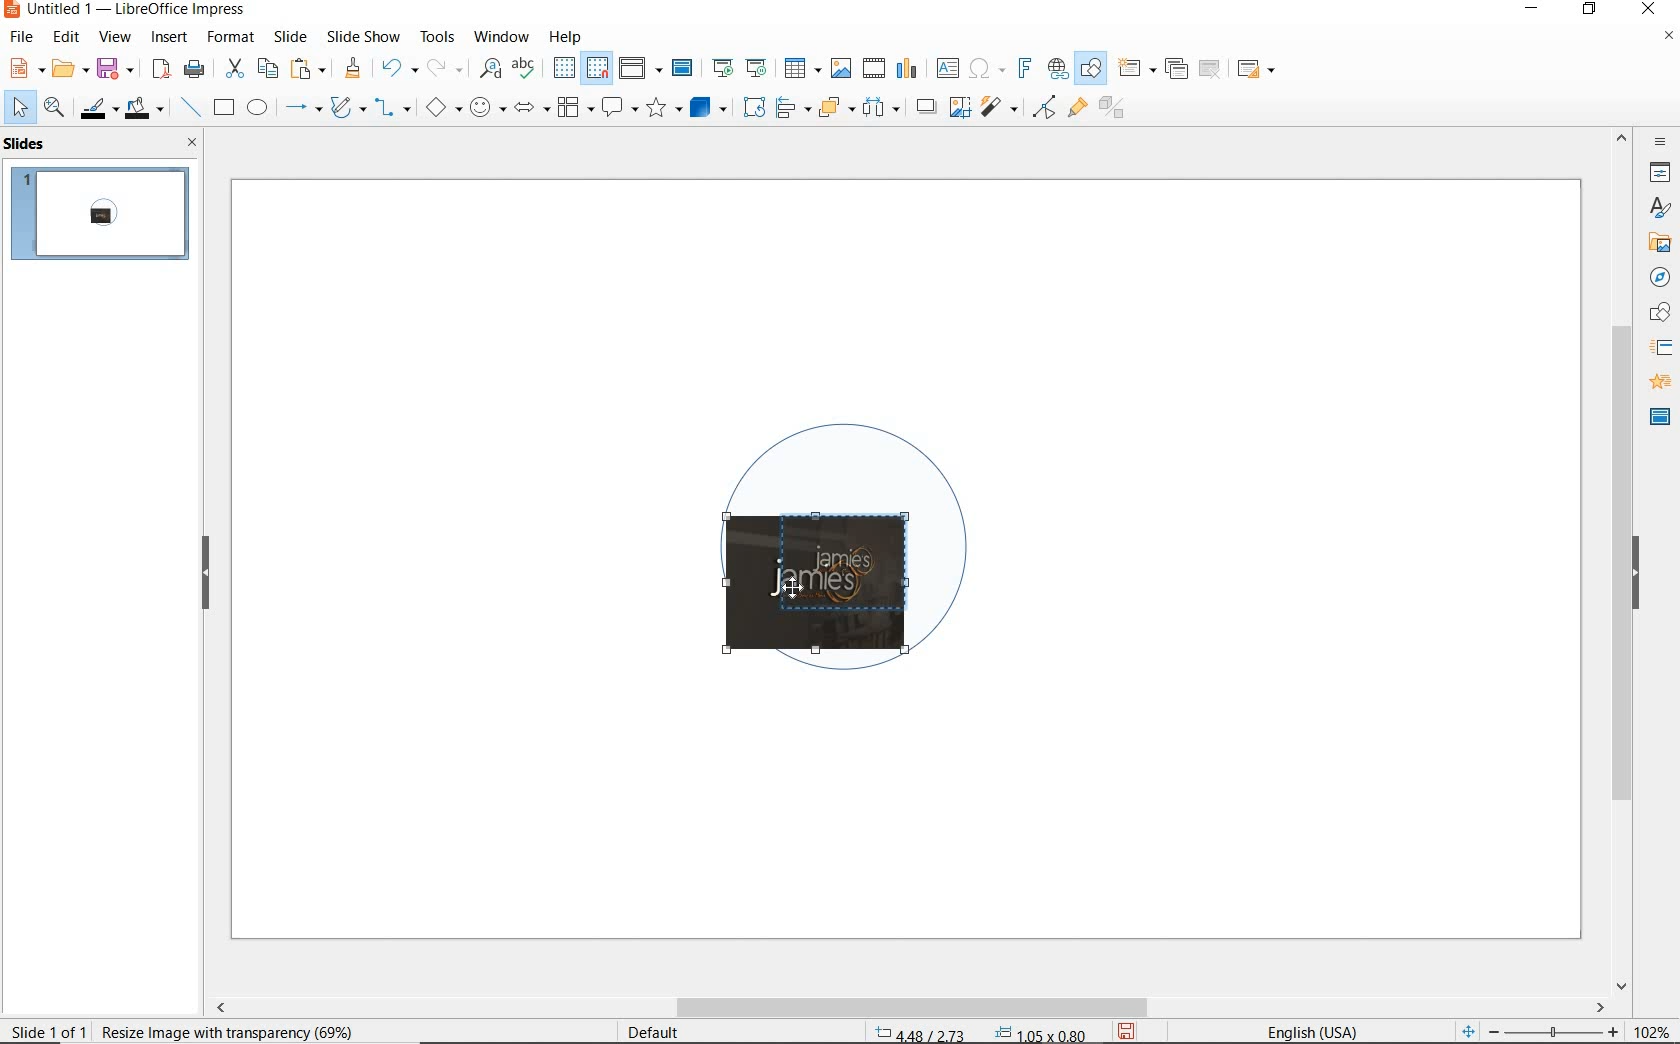  I want to click on slide transition, so click(1660, 348).